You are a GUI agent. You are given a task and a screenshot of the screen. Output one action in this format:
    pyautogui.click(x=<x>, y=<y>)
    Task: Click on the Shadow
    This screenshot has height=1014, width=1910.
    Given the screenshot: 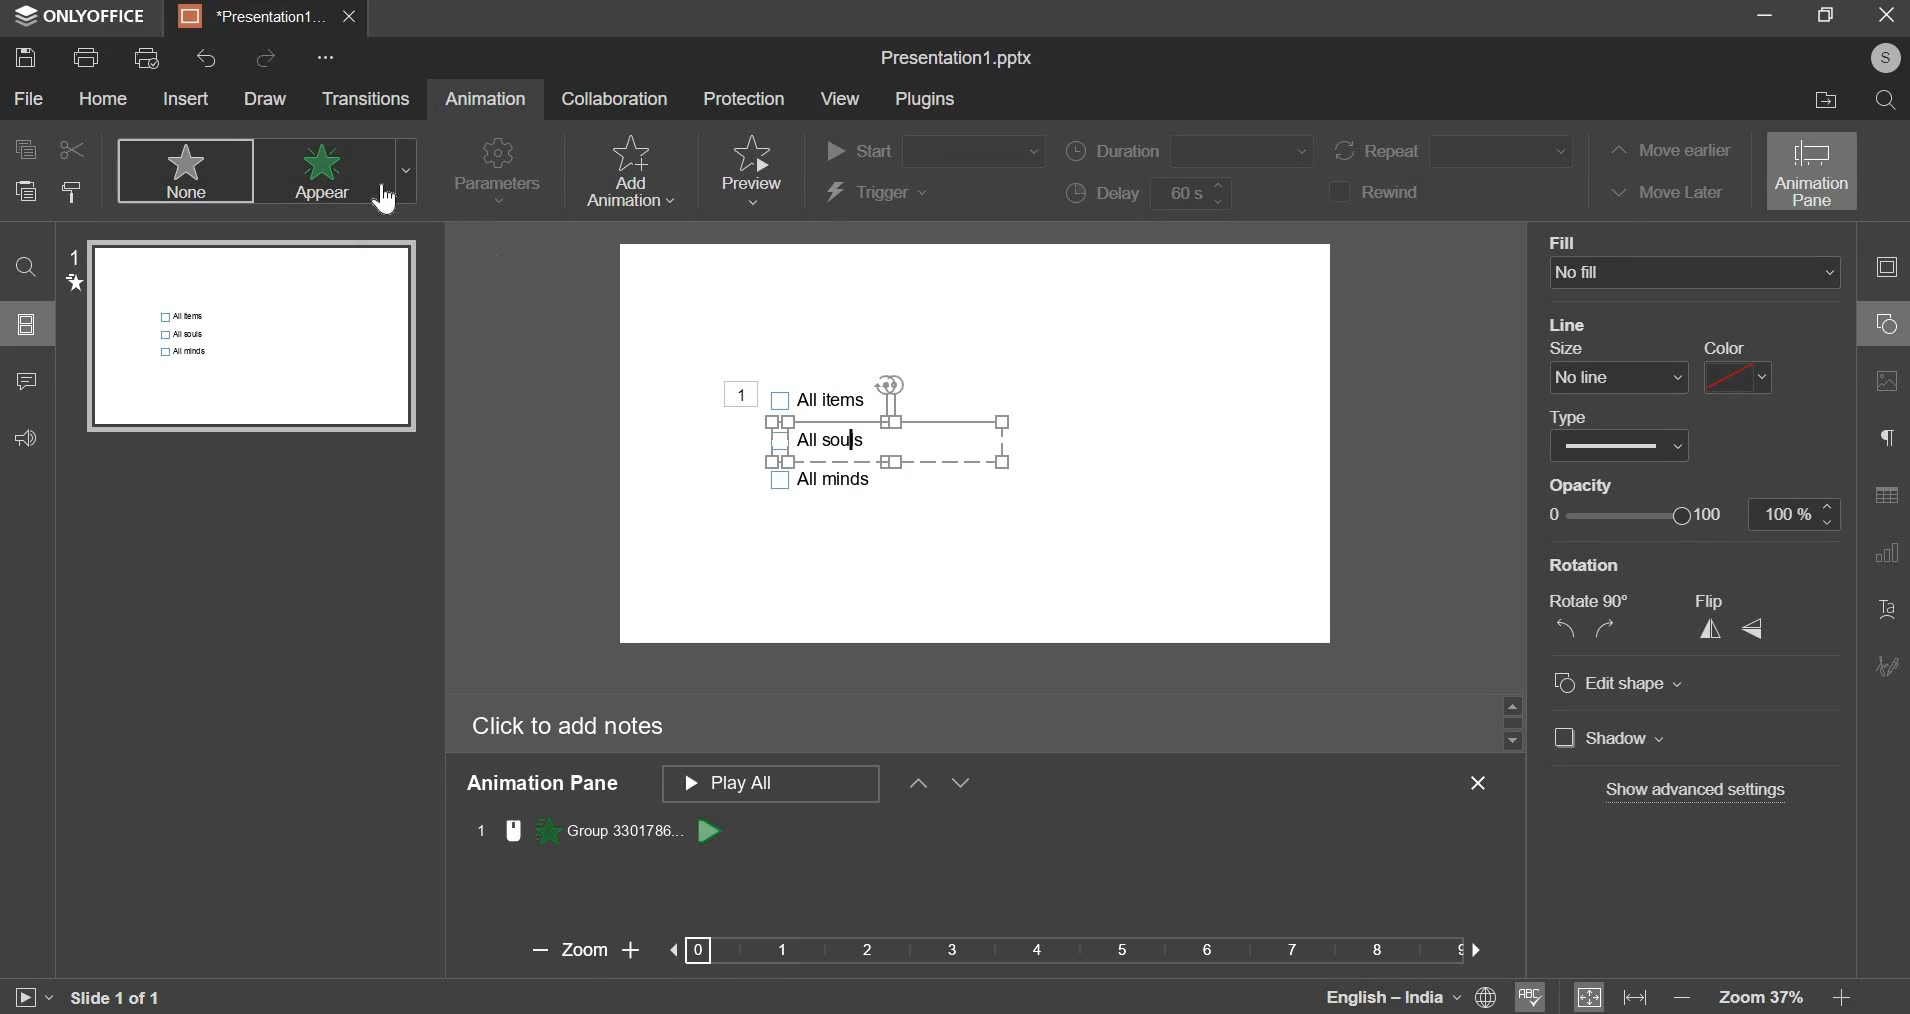 What is the action you would take?
    pyautogui.click(x=1611, y=739)
    